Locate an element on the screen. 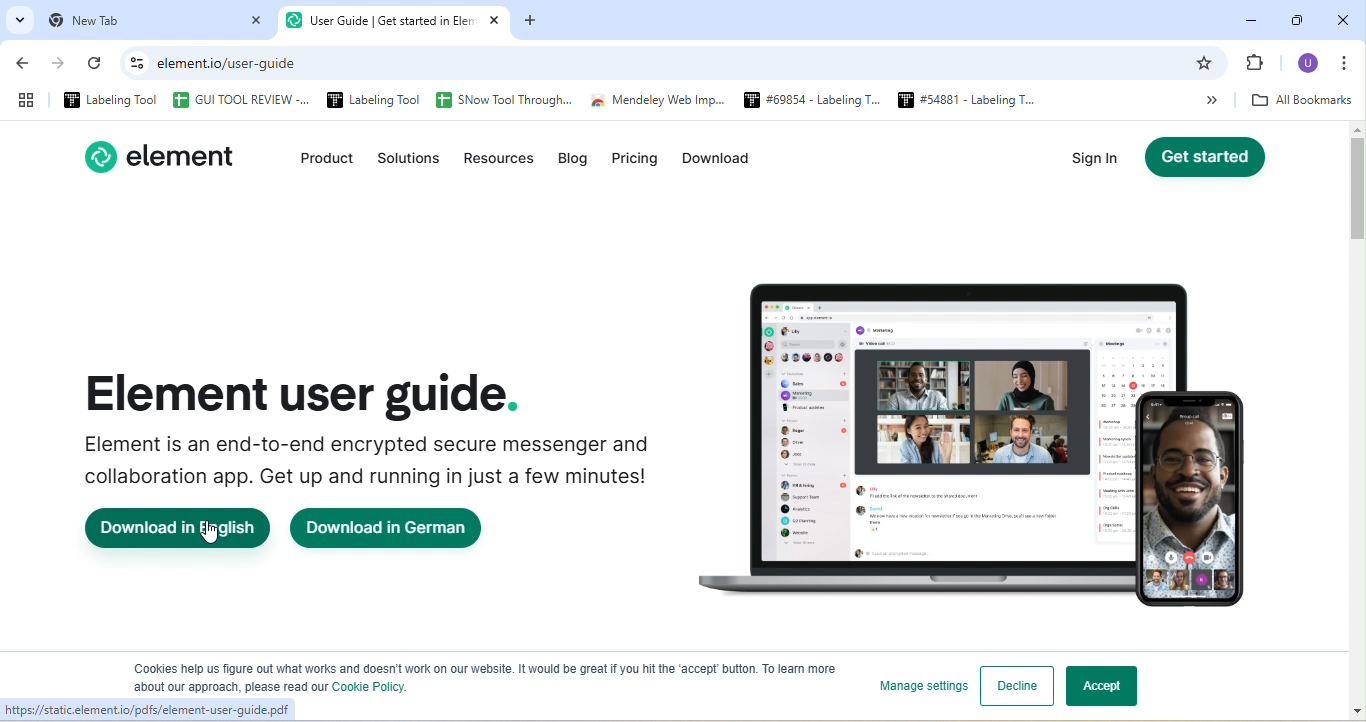 Image resolution: width=1366 pixels, height=722 pixels. Graphic Image of User Gide is located at coordinates (986, 425).